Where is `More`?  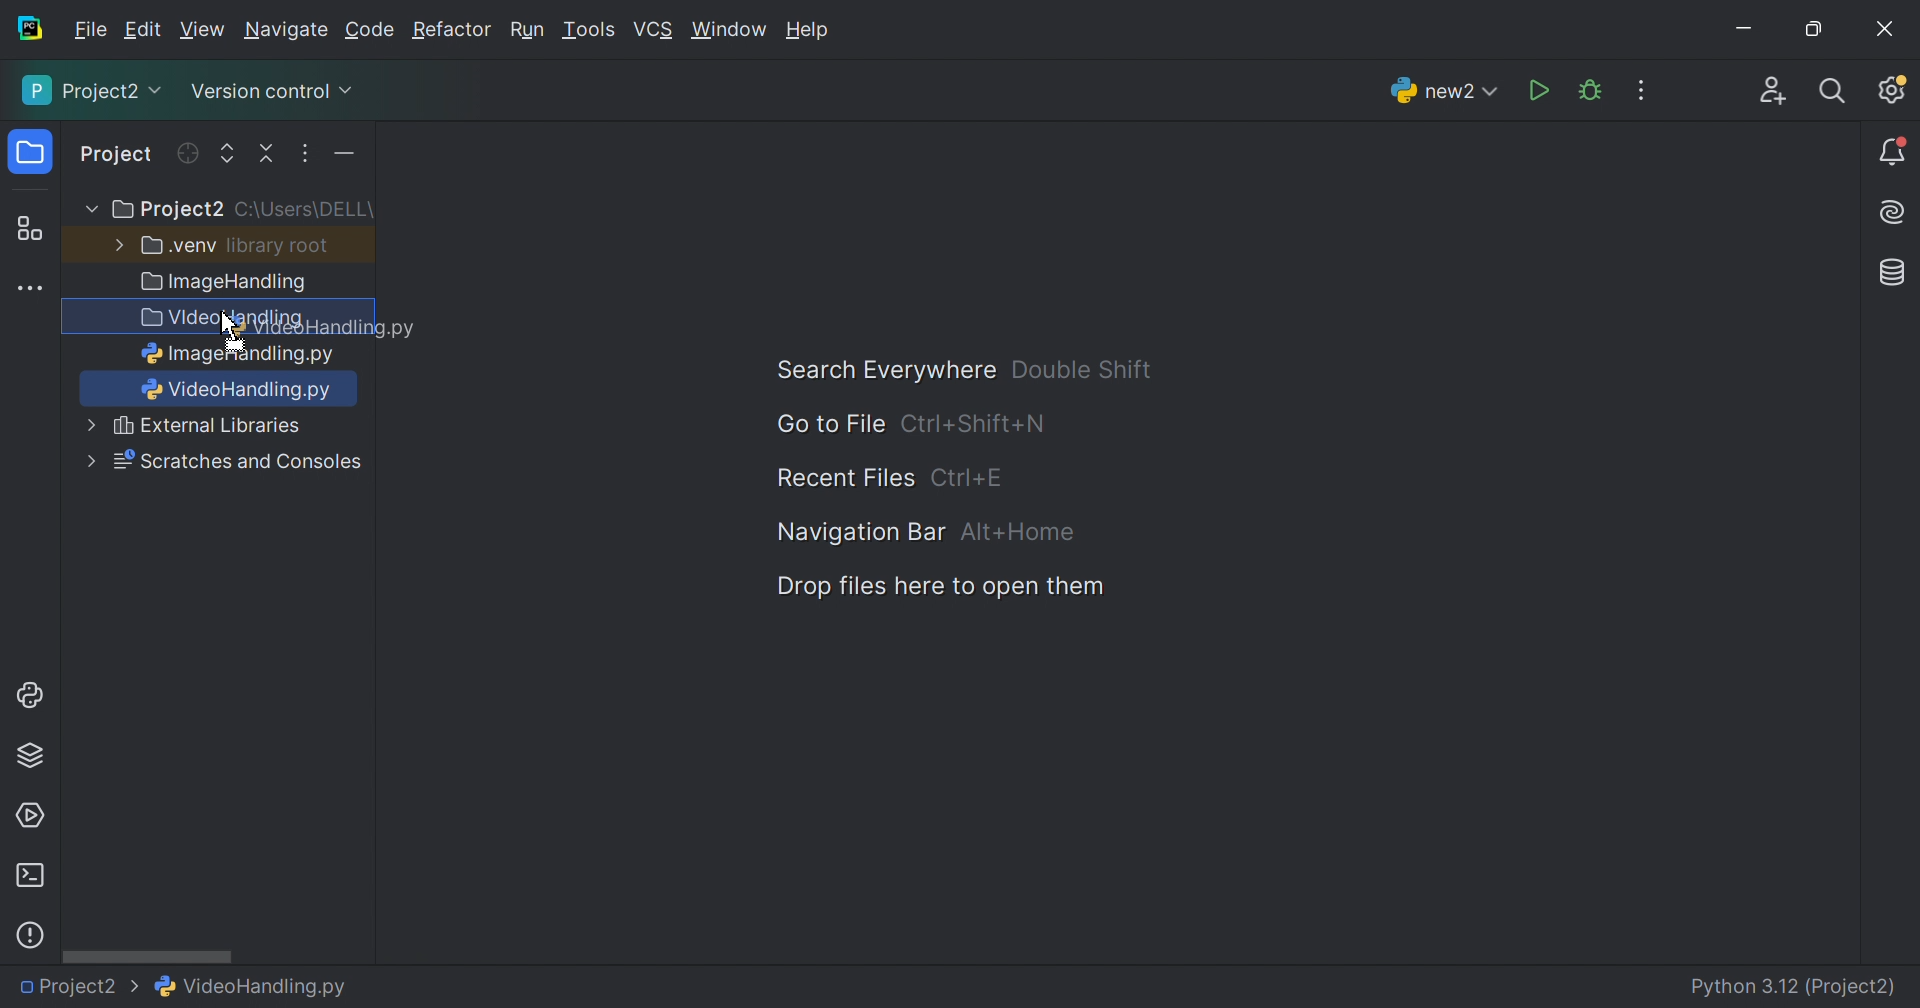
More is located at coordinates (87, 210).